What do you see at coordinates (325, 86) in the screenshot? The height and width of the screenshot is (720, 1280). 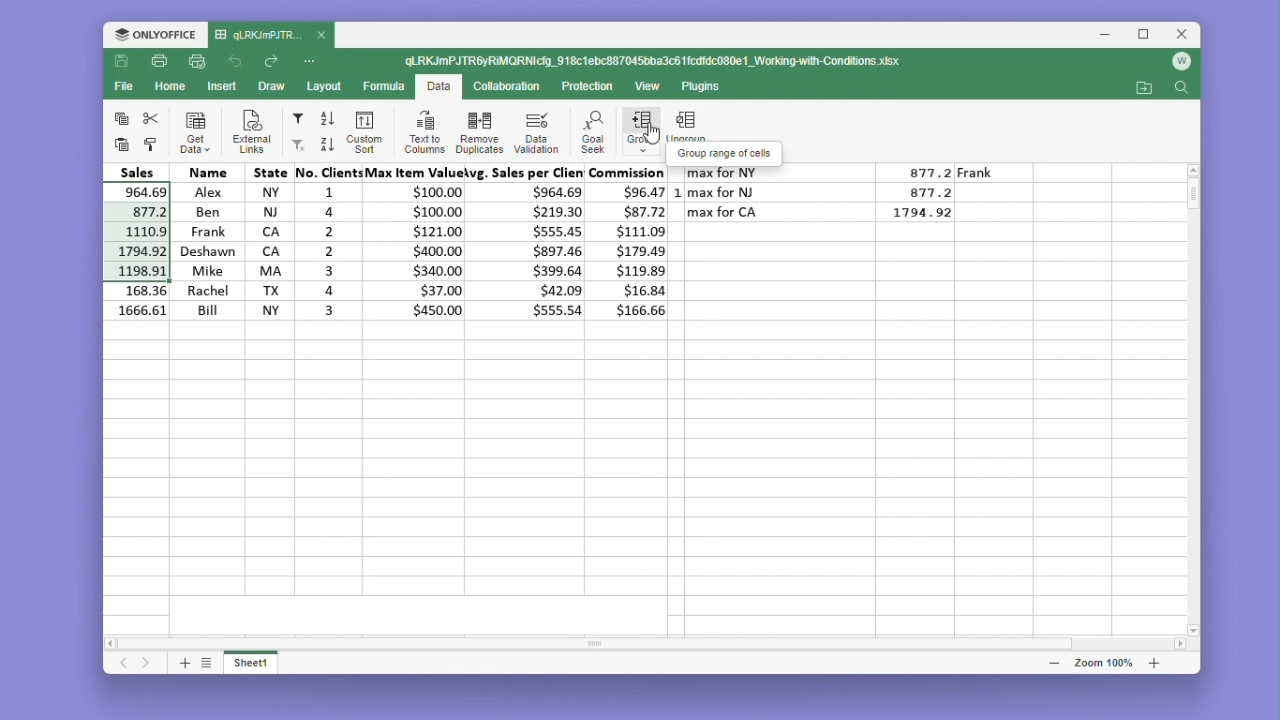 I see `Layout` at bounding box center [325, 86].